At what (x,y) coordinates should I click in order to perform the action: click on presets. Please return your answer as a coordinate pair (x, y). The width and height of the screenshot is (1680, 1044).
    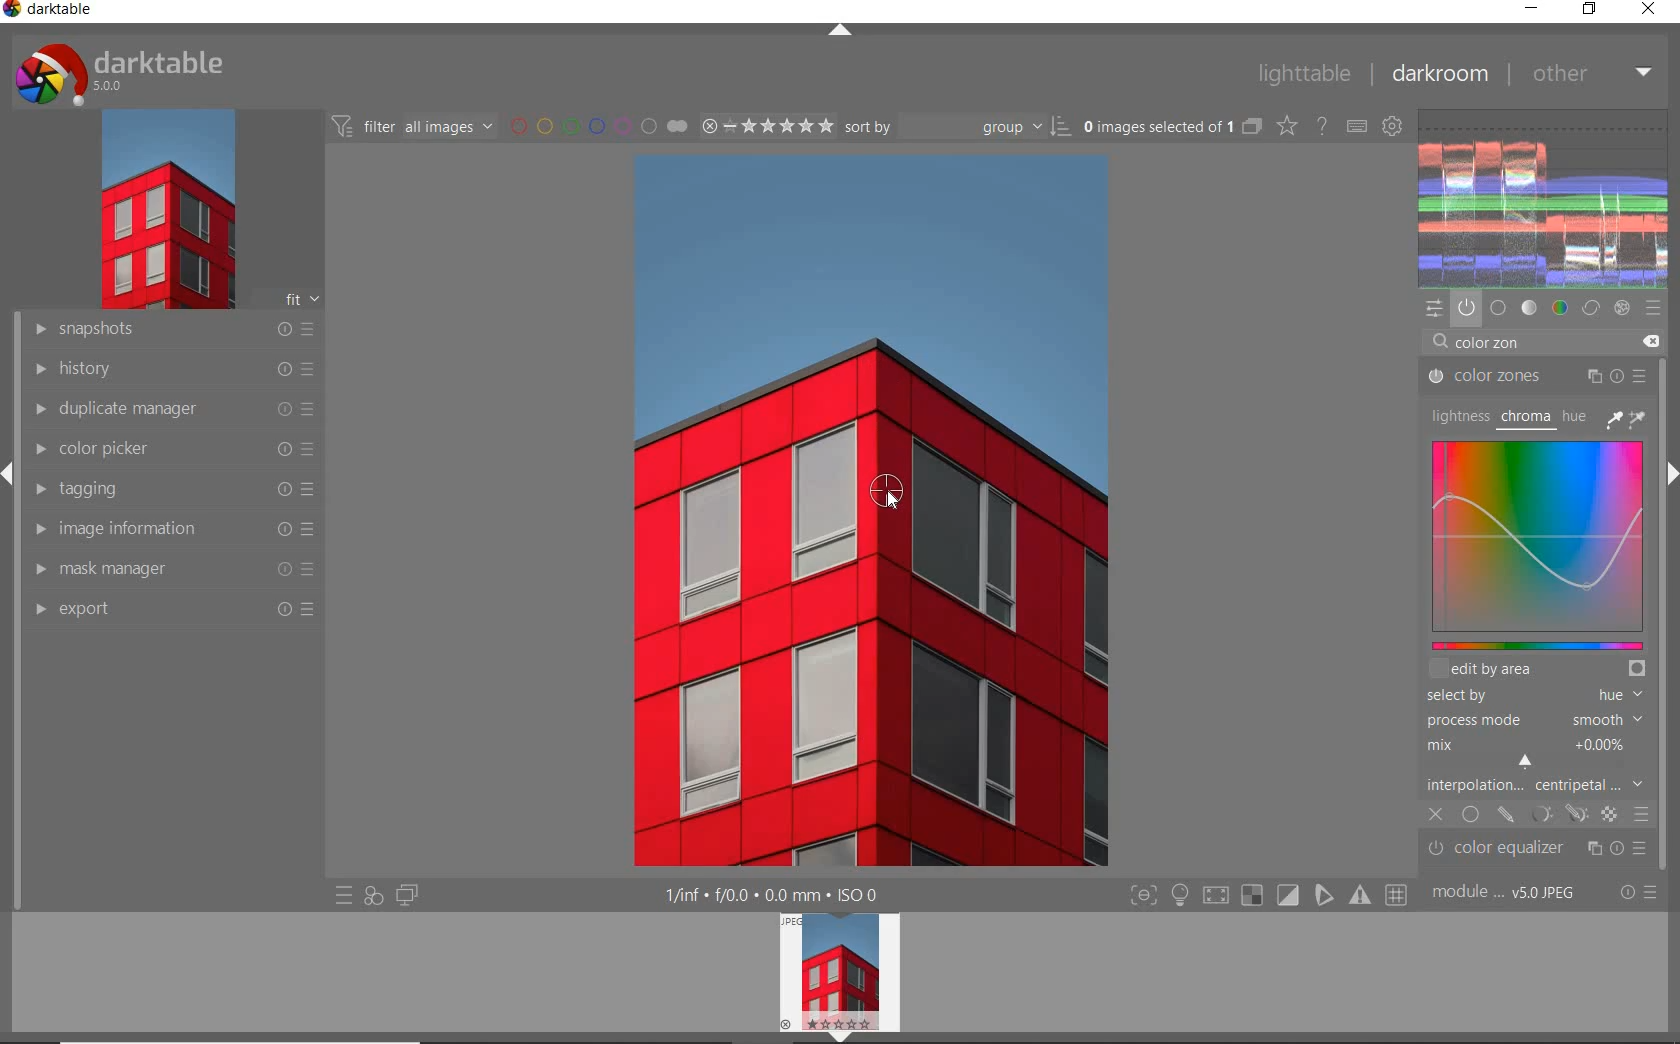
    Looking at the image, I should click on (1653, 306).